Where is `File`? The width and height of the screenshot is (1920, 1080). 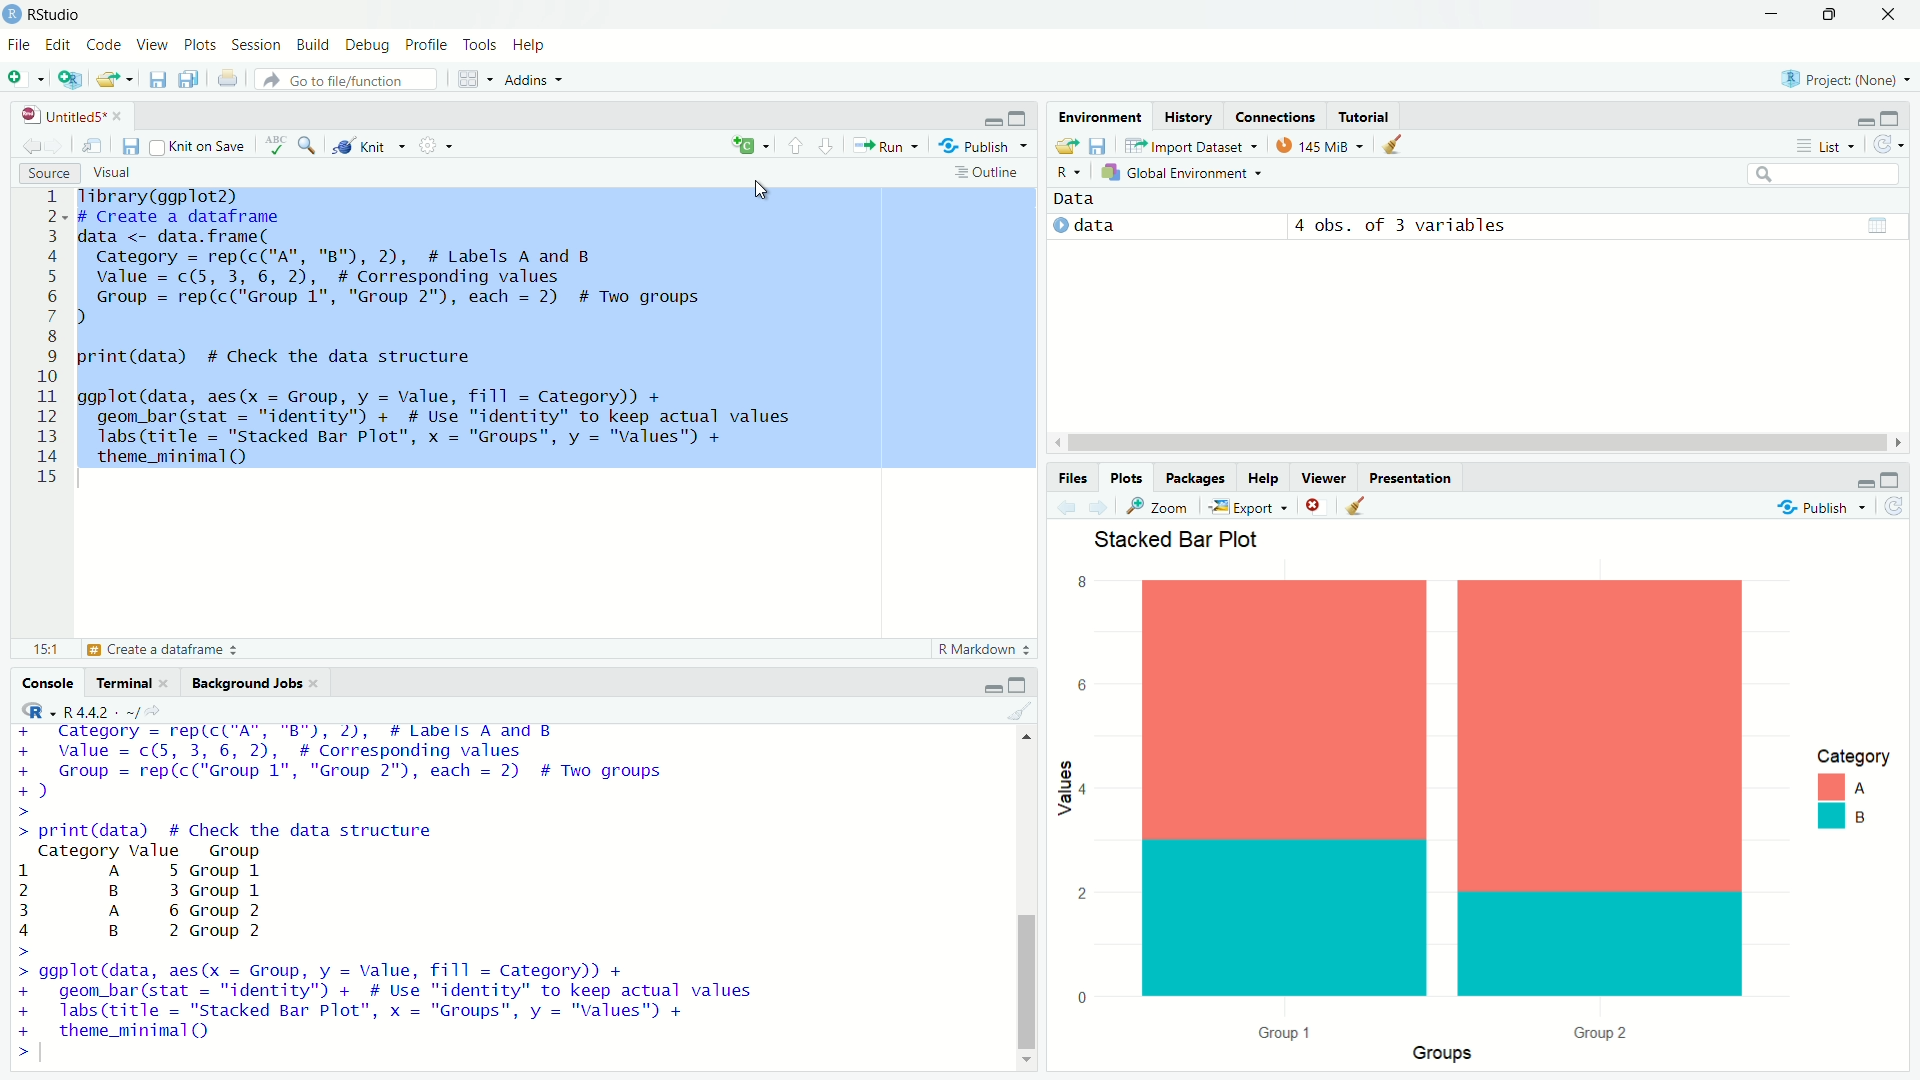 File is located at coordinates (21, 45).